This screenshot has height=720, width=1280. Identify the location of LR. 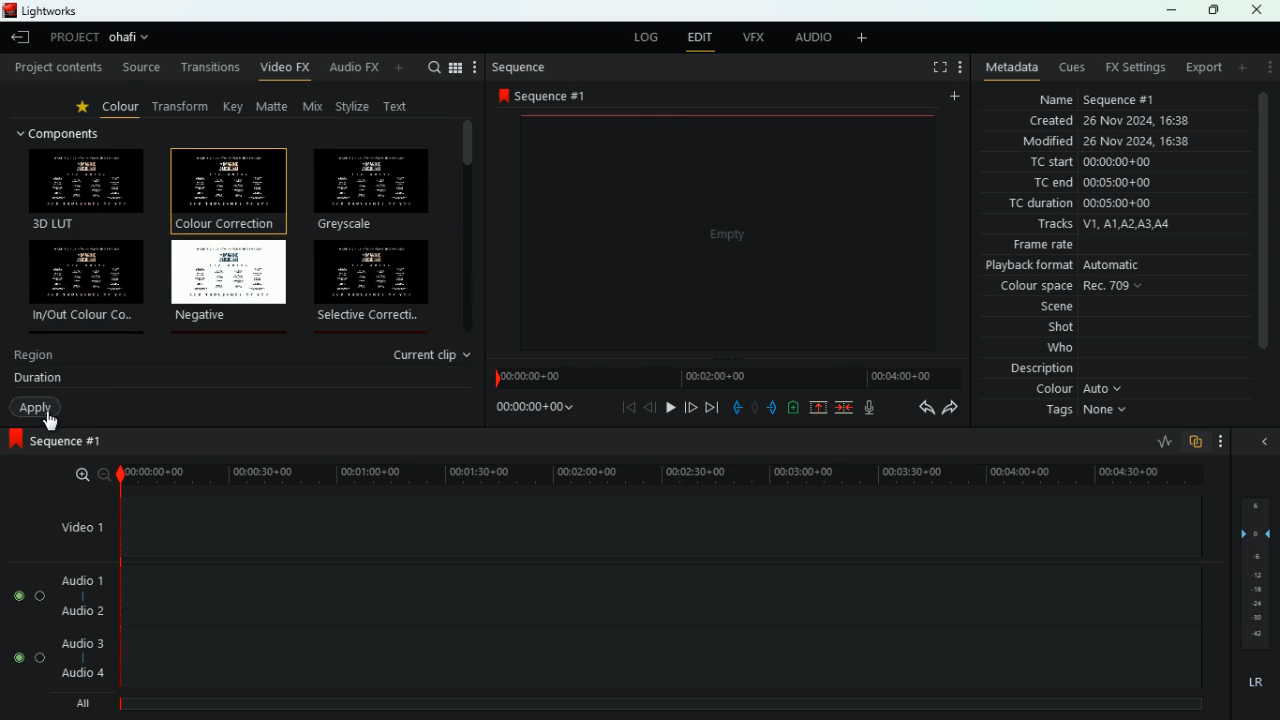
(1254, 683).